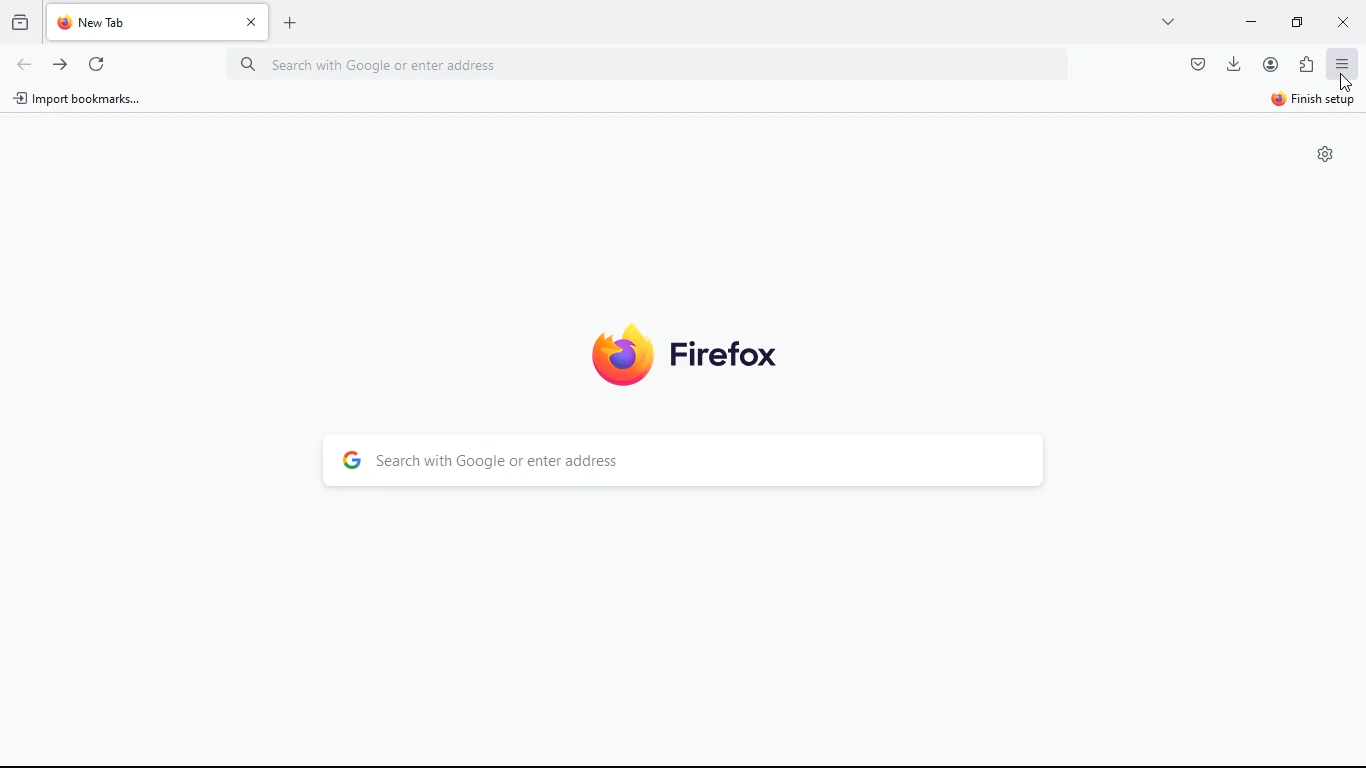 This screenshot has height=768, width=1366. Describe the element at coordinates (1196, 65) in the screenshot. I see `pocket` at that location.